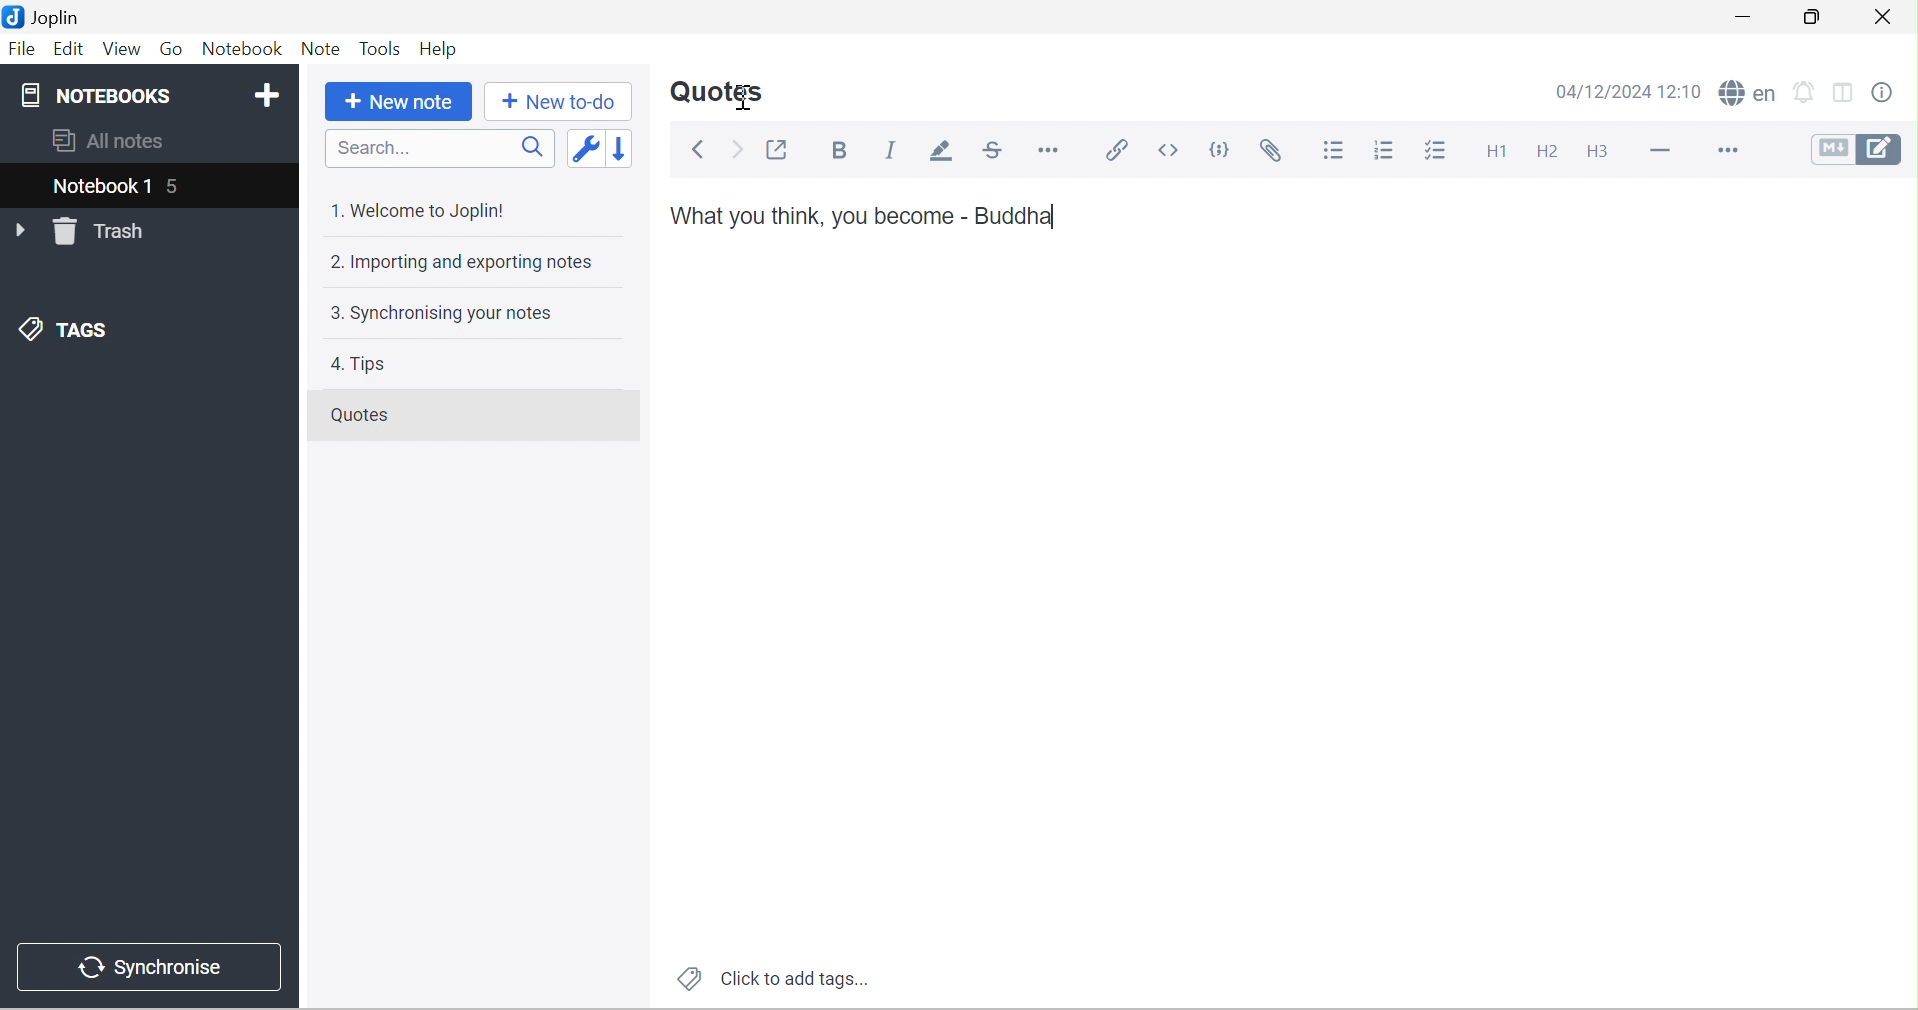  What do you see at coordinates (559, 100) in the screenshot?
I see `New to-do` at bounding box center [559, 100].